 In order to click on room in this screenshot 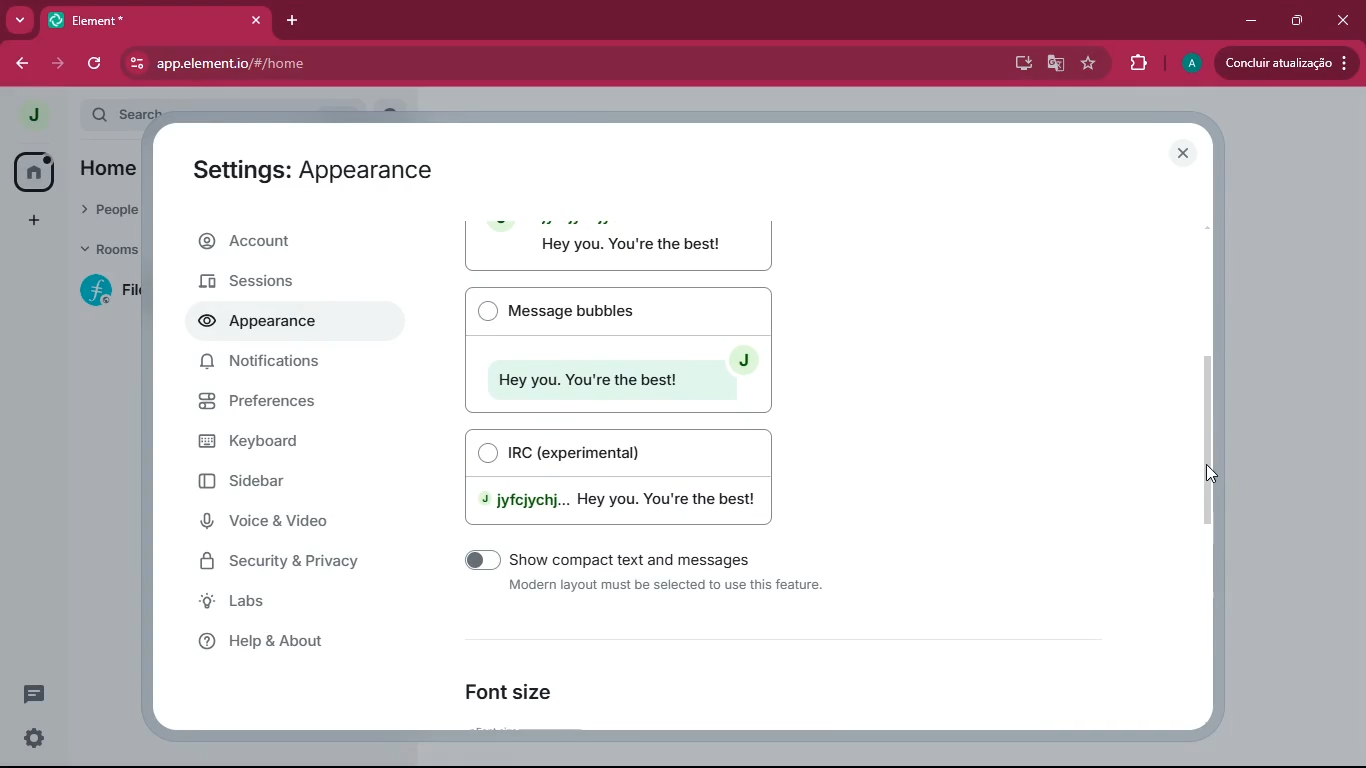, I will do `click(105, 291)`.